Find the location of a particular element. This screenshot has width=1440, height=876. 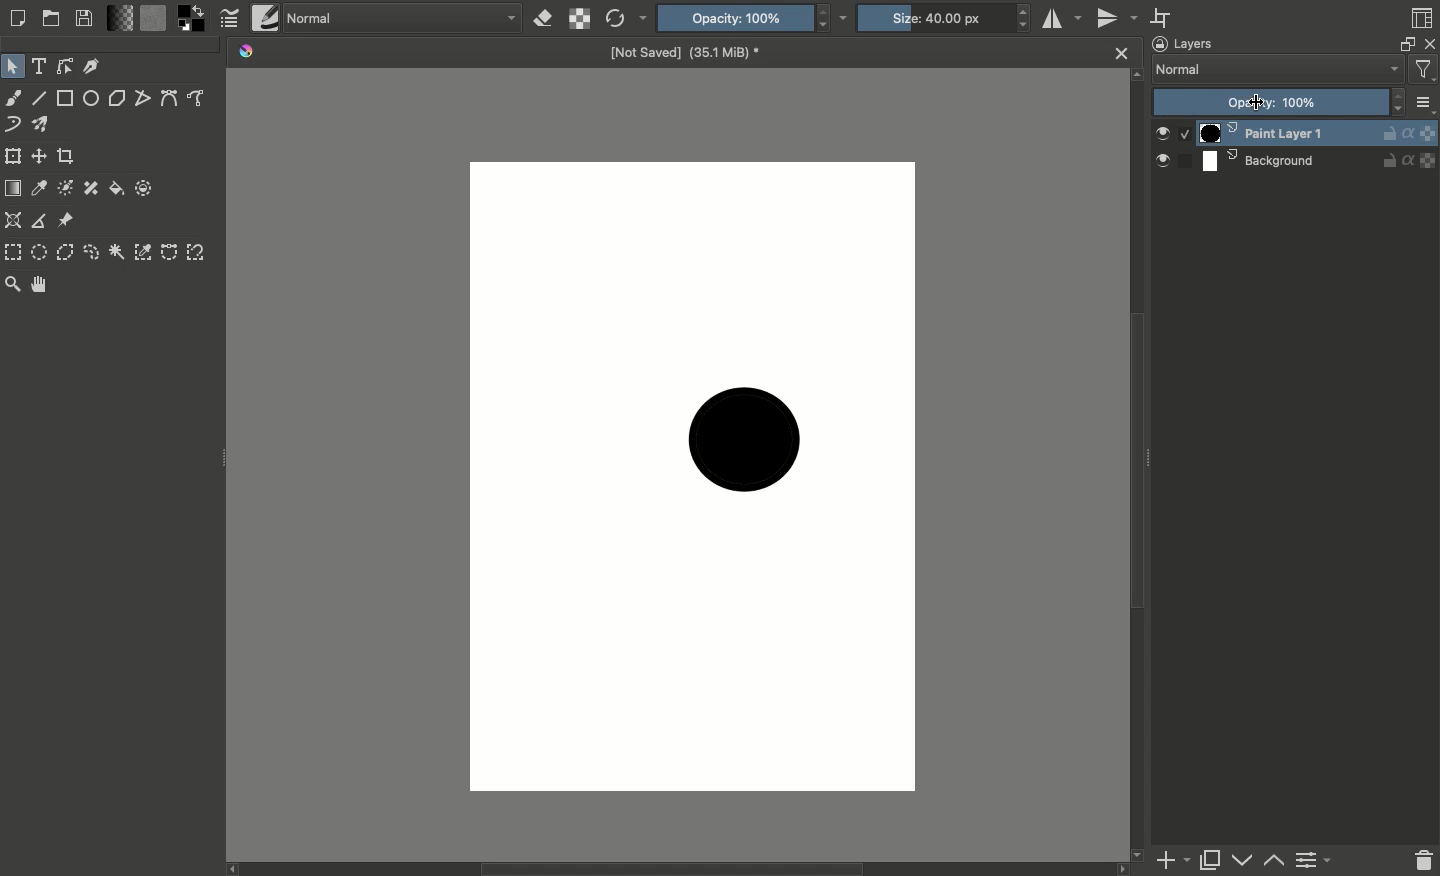

Add new layer is located at coordinates (1174, 861).